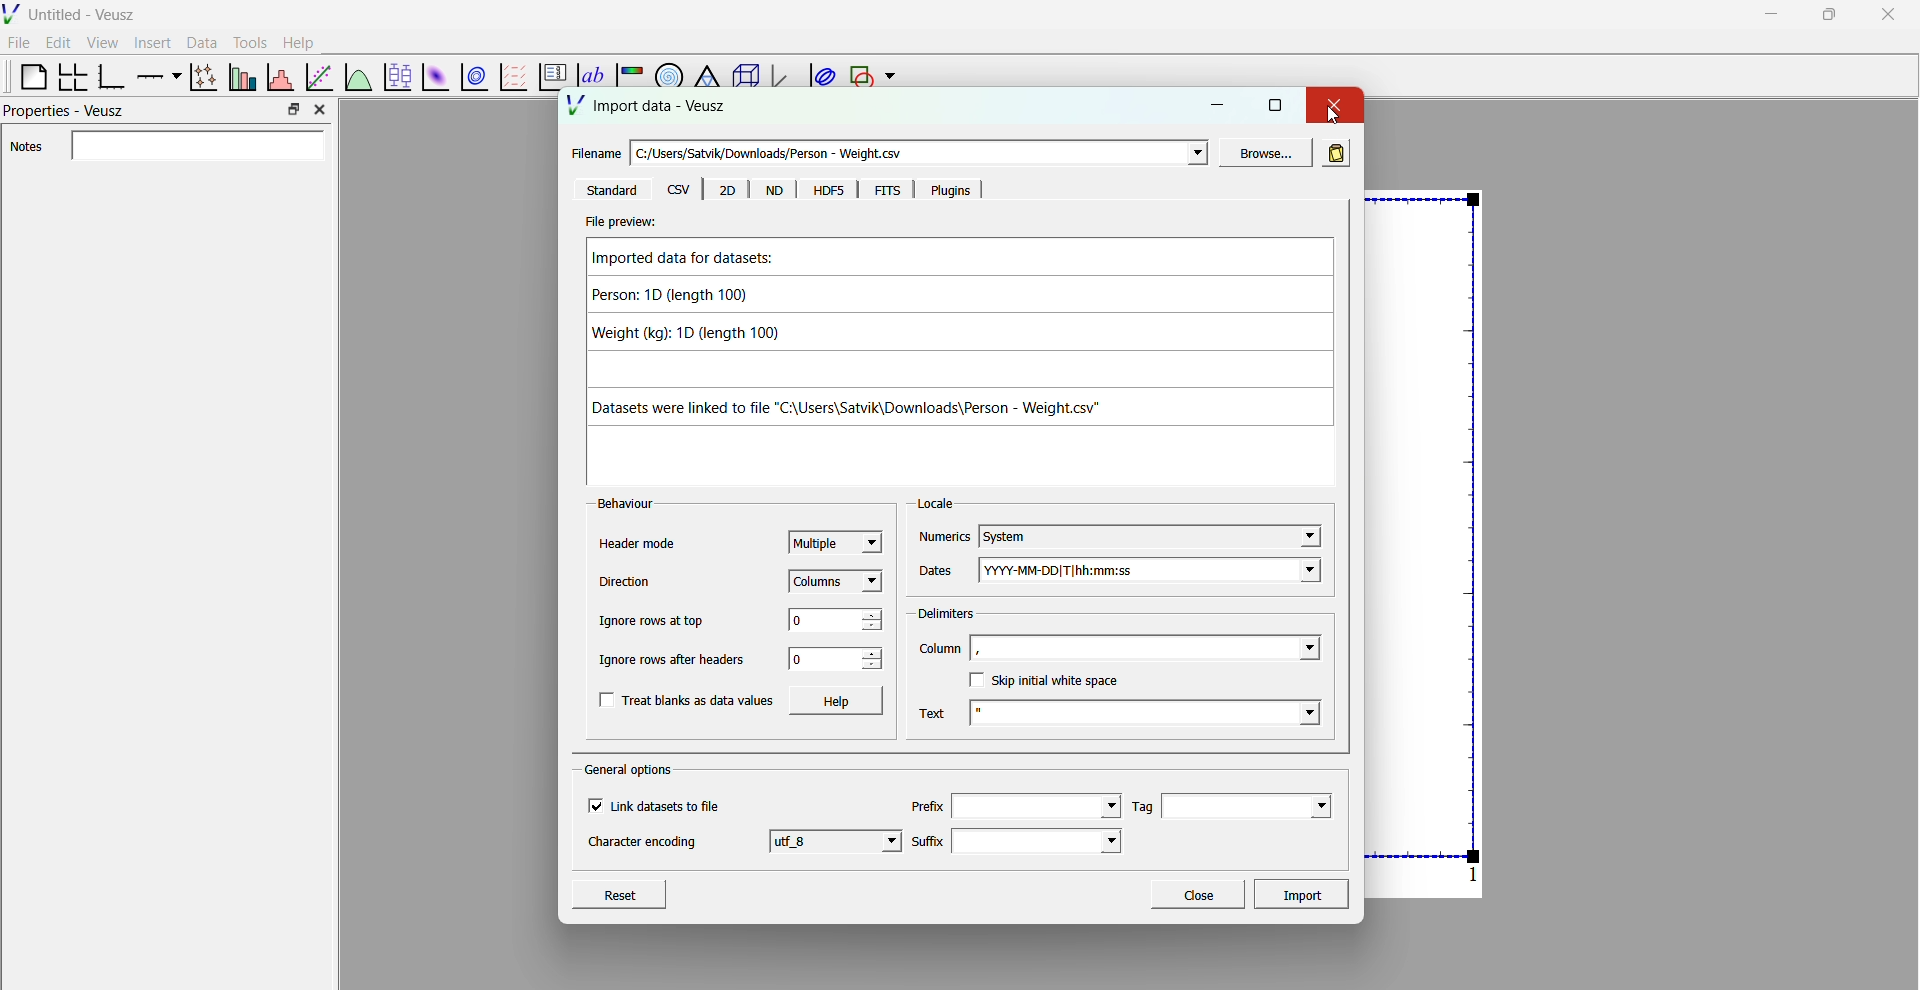 Image resolution: width=1920 pixels, height=990 pixels. Describe the element at coordinates (632, 769) in the screenshot. I see `General options` at that location.